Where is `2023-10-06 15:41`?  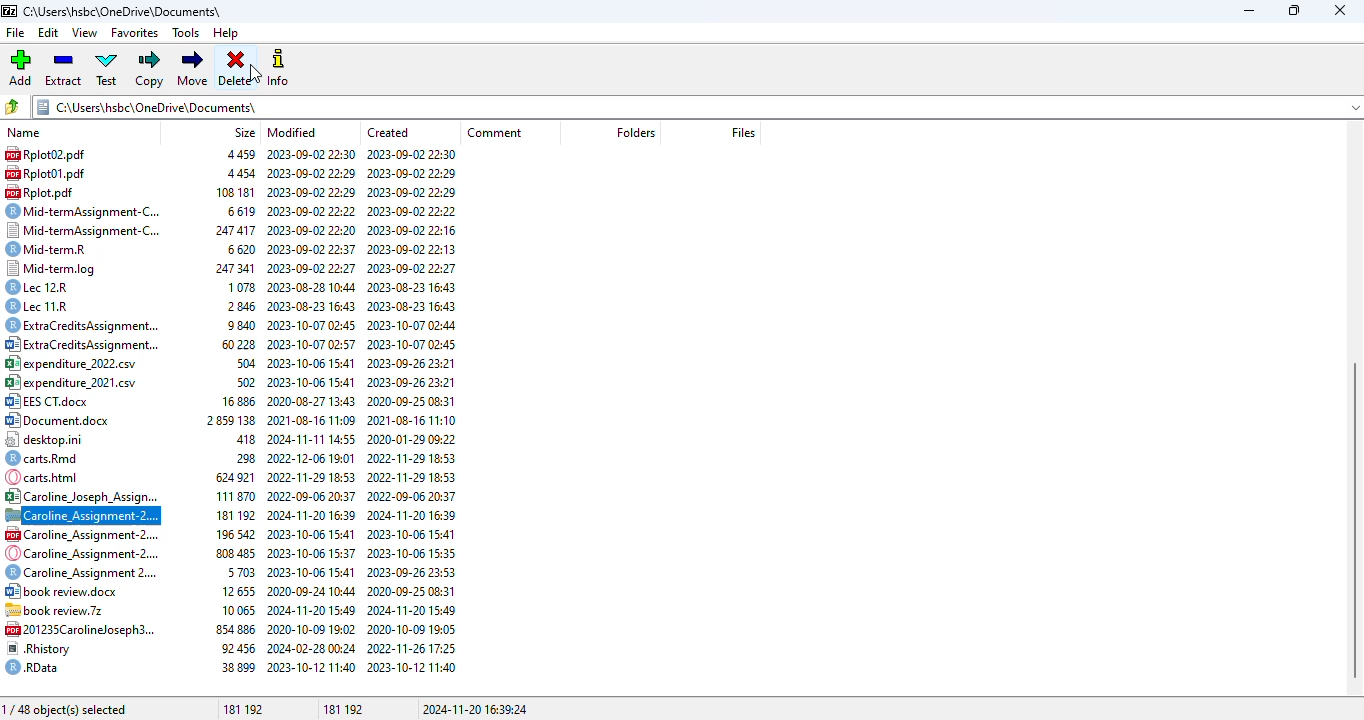 2023-10-06 15:41 is located at coordinates (310, 570).